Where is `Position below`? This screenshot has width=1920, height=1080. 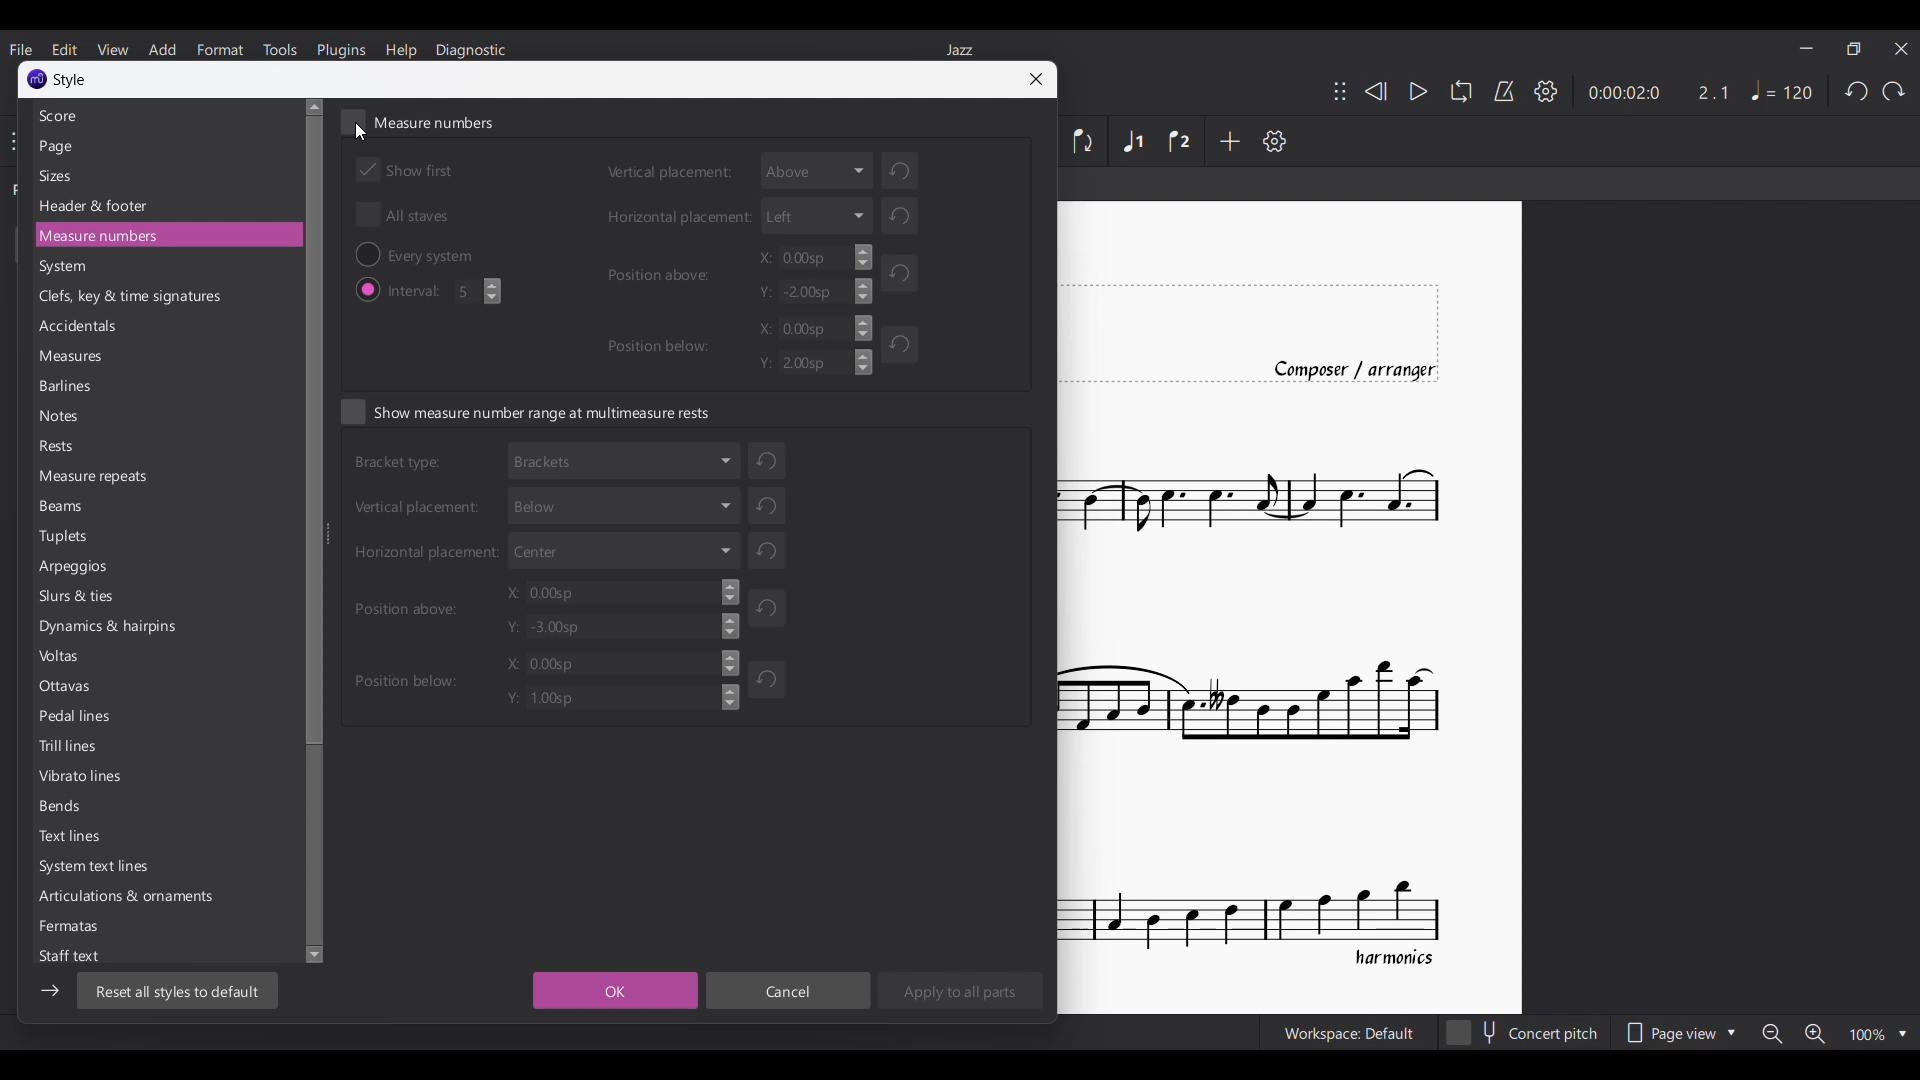
Position below is located at coordinates (404, 678).